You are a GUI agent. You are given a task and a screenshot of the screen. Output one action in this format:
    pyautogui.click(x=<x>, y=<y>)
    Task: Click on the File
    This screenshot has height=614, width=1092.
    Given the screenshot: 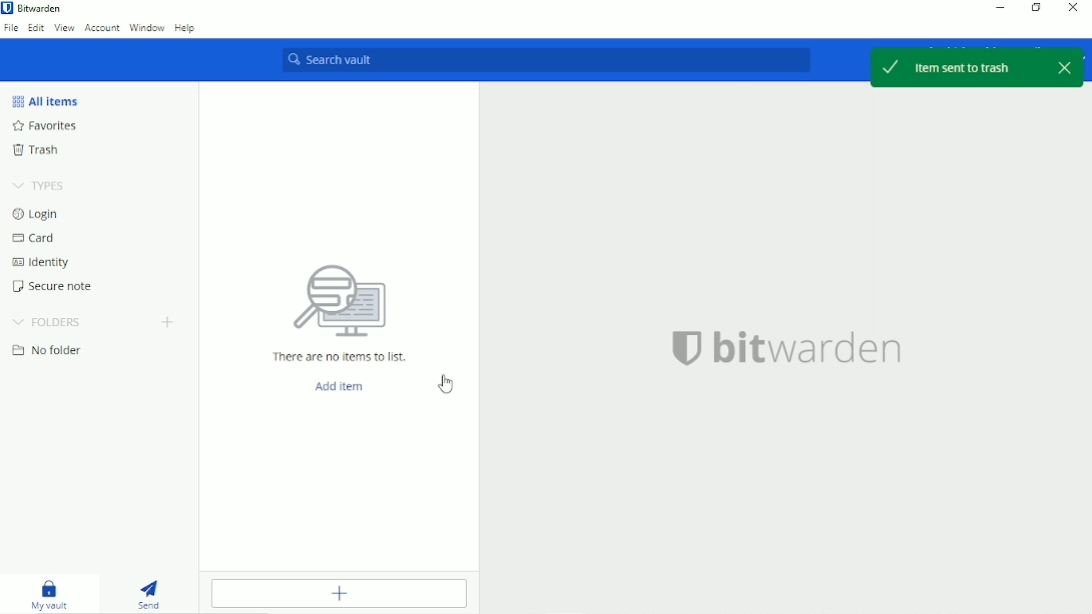 What is the action you would take?
    pyautogui.click(x=11, y=28)
    